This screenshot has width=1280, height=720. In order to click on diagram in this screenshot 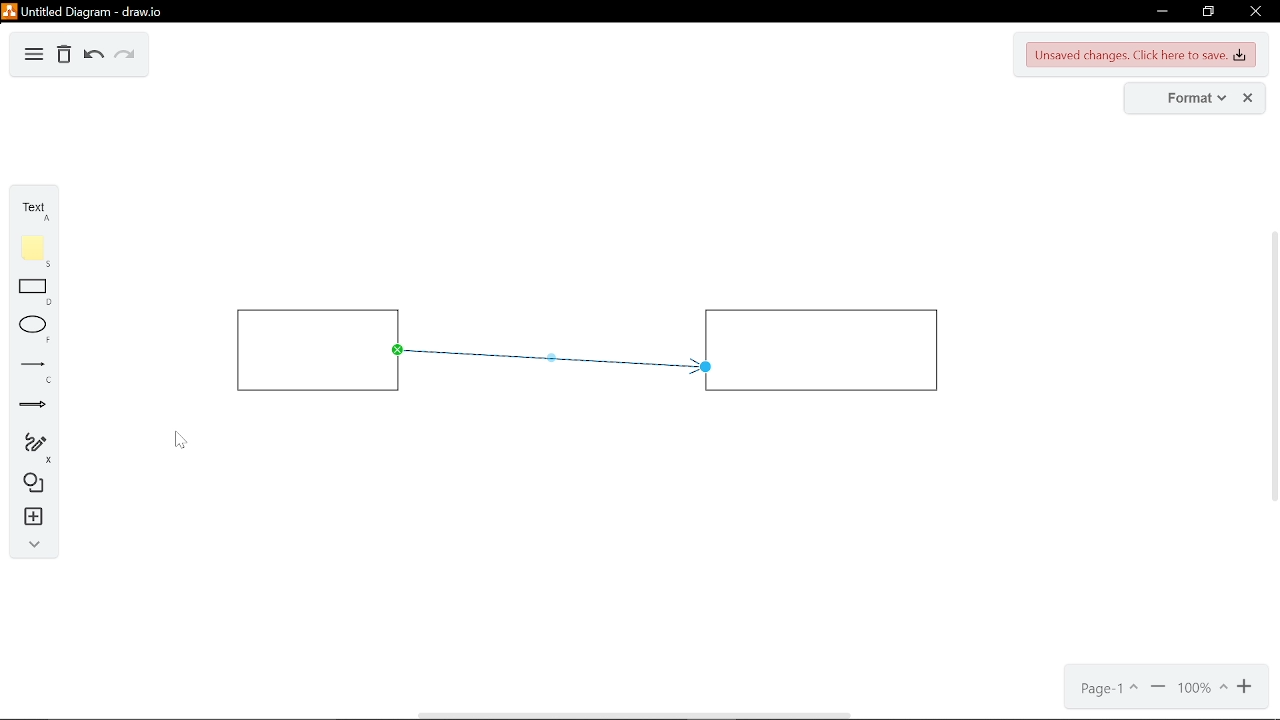, I will do `click(34, 55)`.